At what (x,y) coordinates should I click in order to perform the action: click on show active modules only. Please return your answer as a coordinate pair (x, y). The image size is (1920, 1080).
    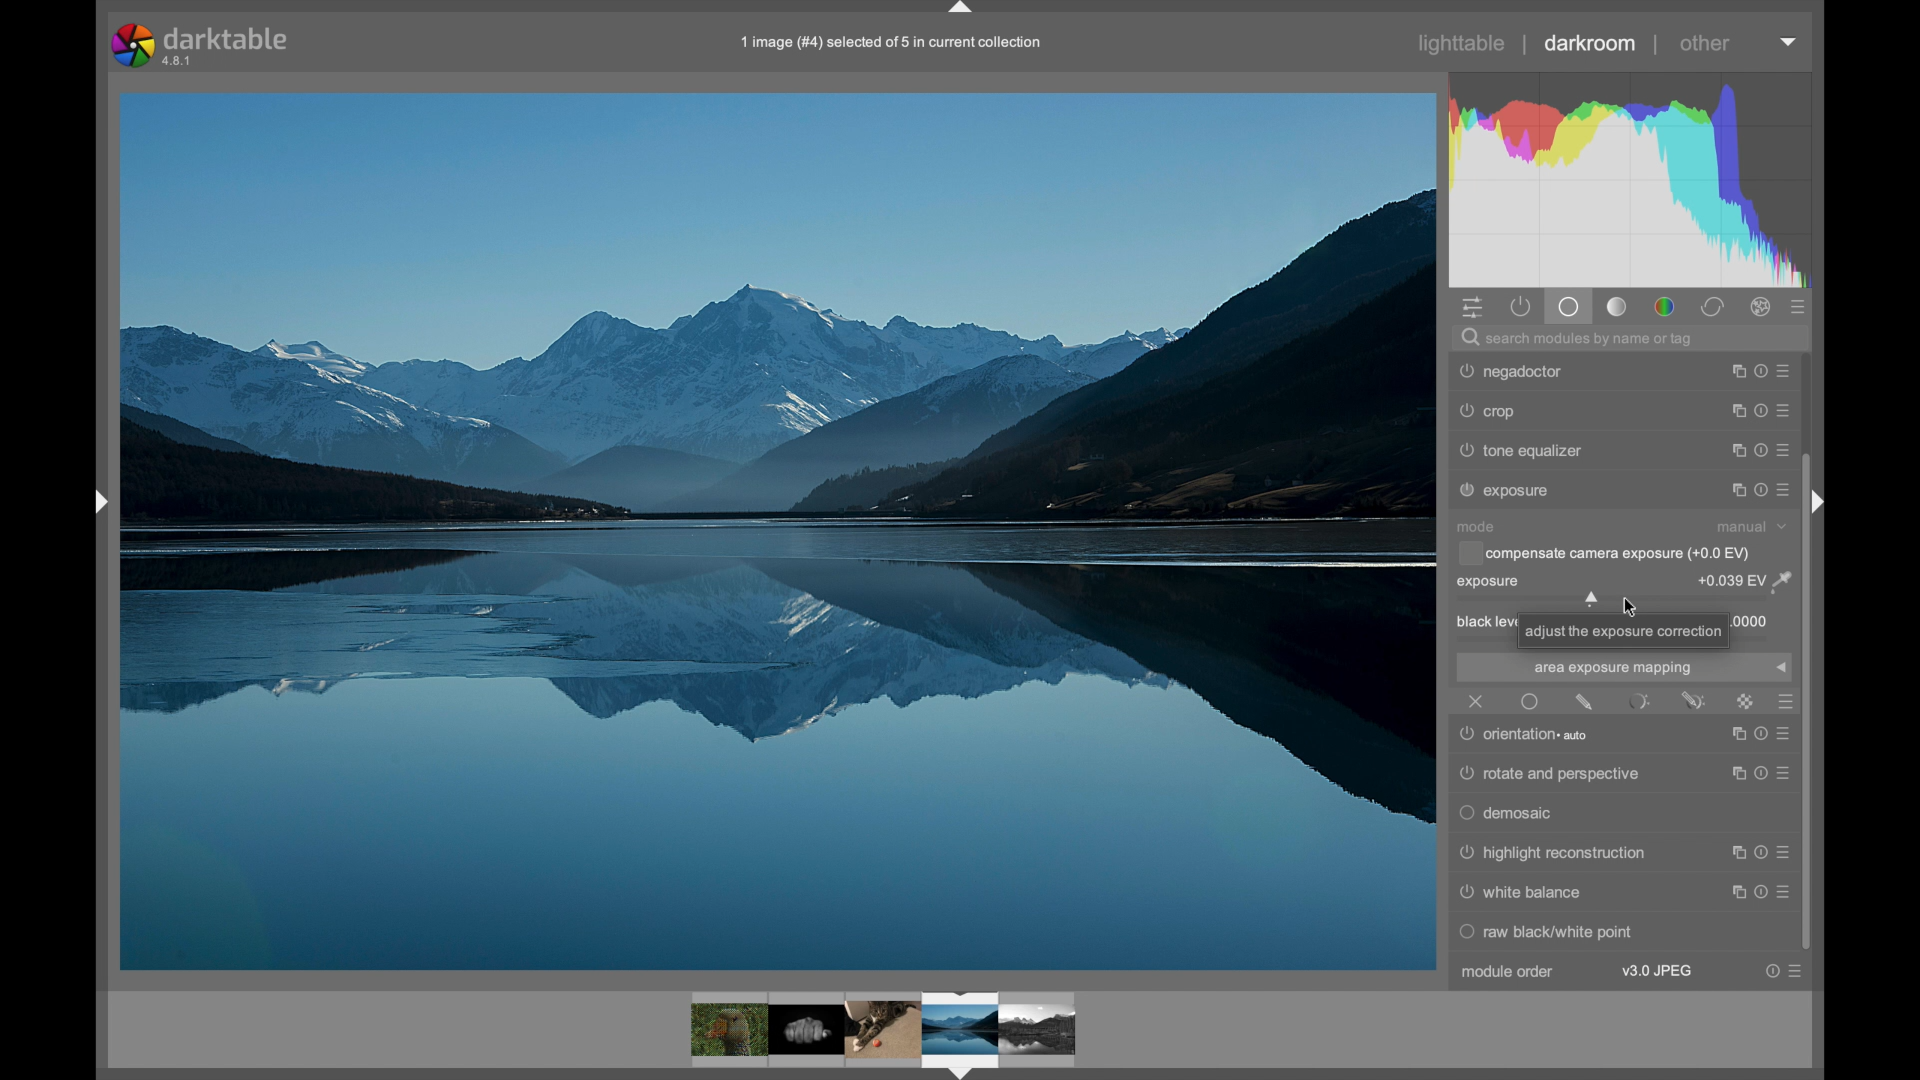
    Looking at the image, I should click on (1521, 307).